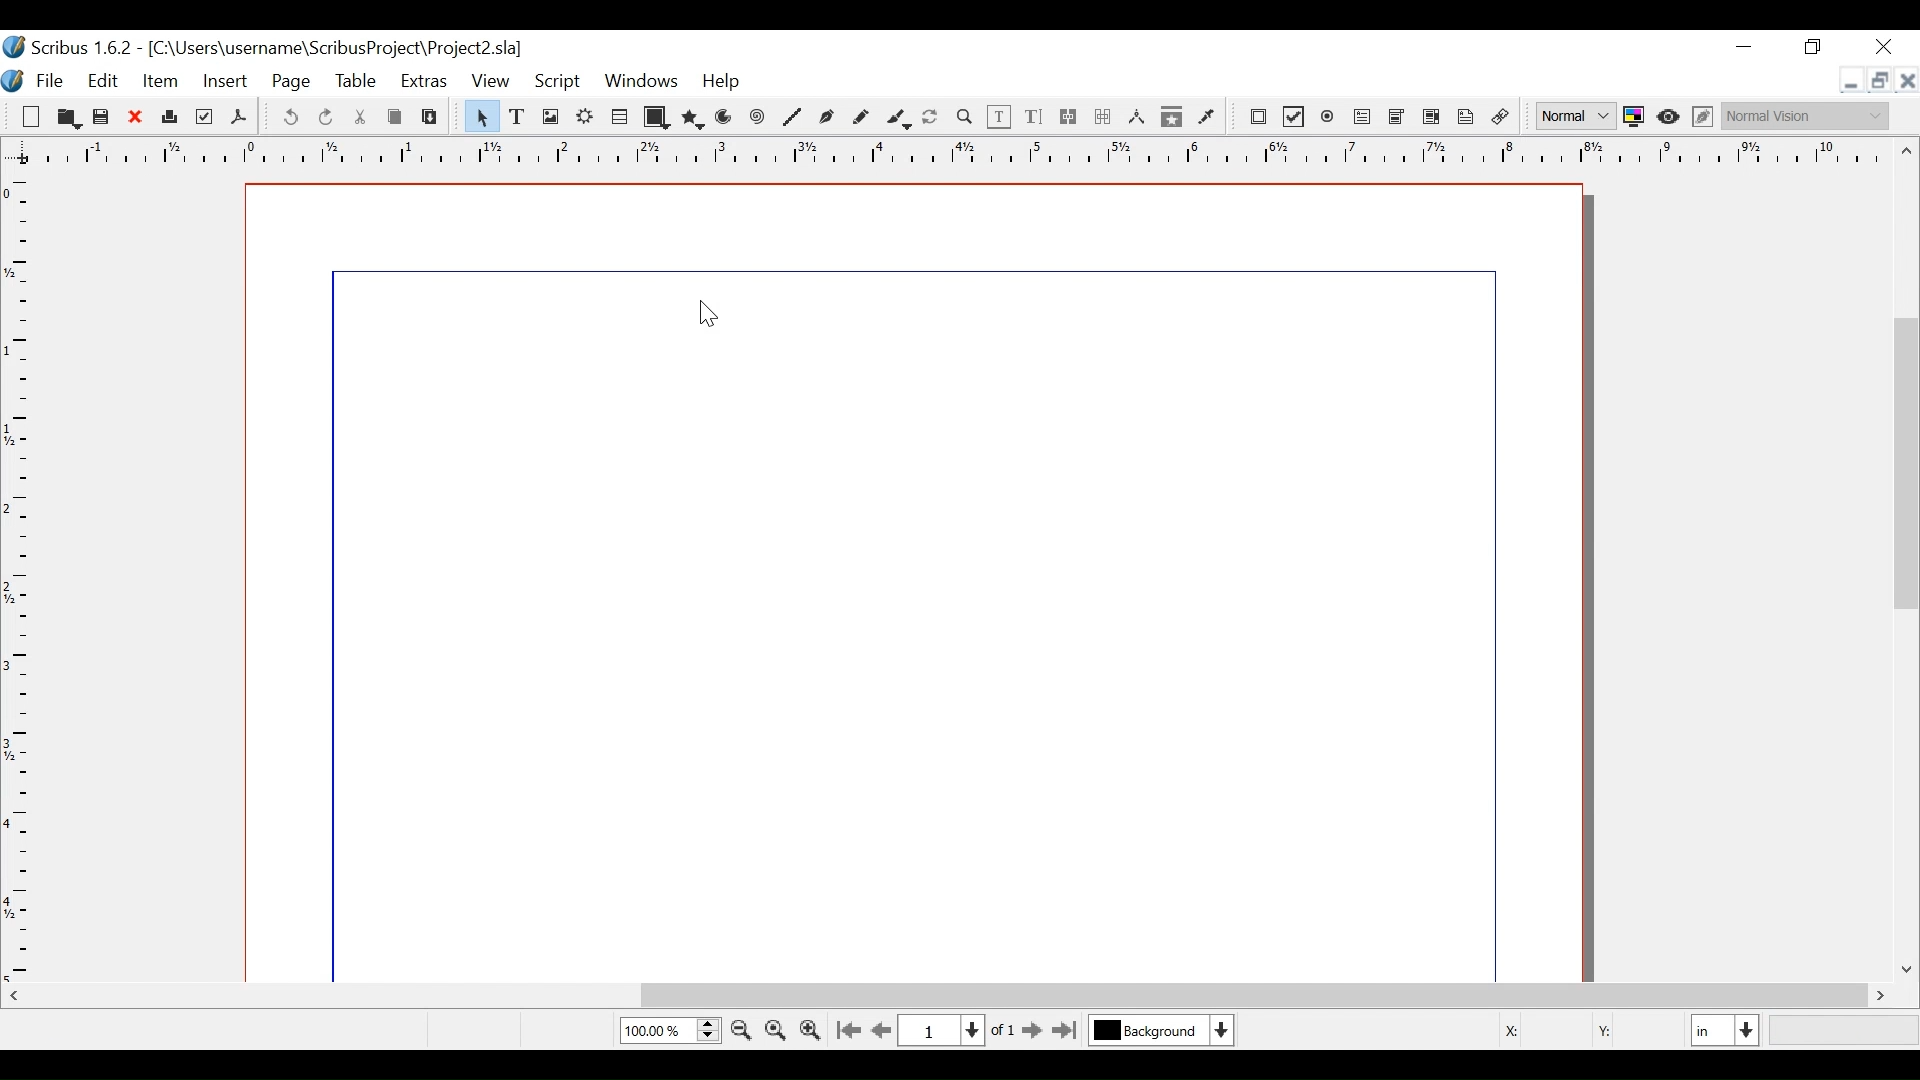  Describe the element at coordinates (1904, 467) in the screenshot. I see `Vertical` at that location.